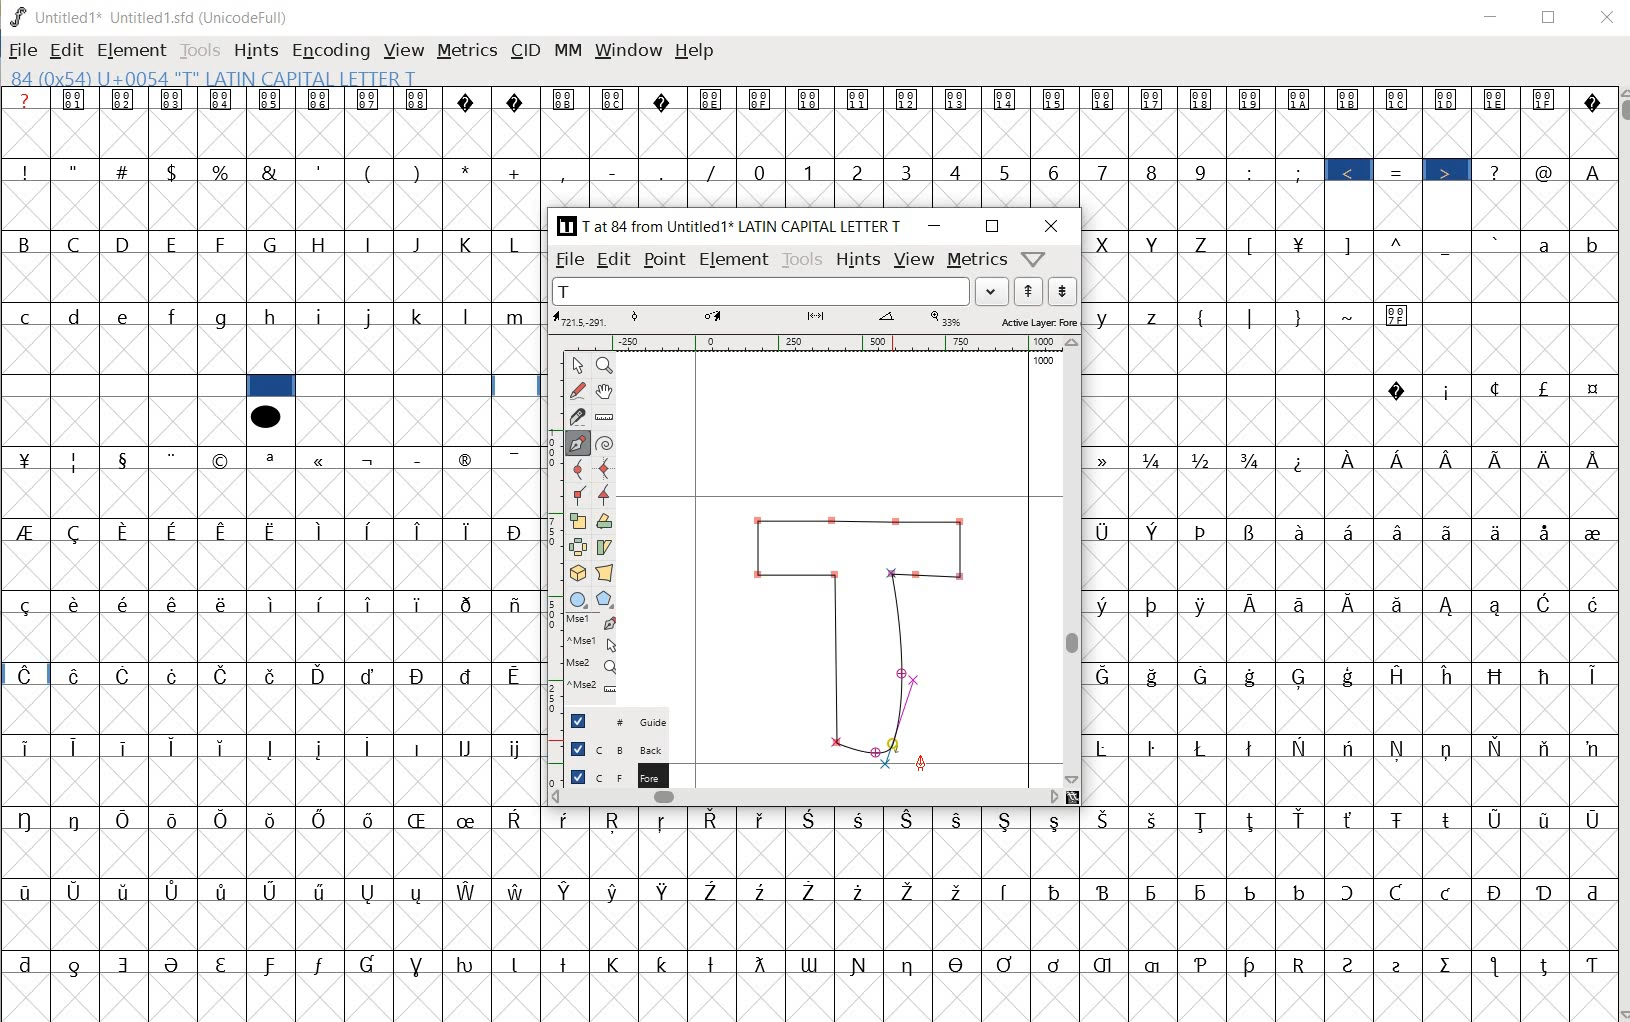  I want to click on Symbol, so click(272, 459).